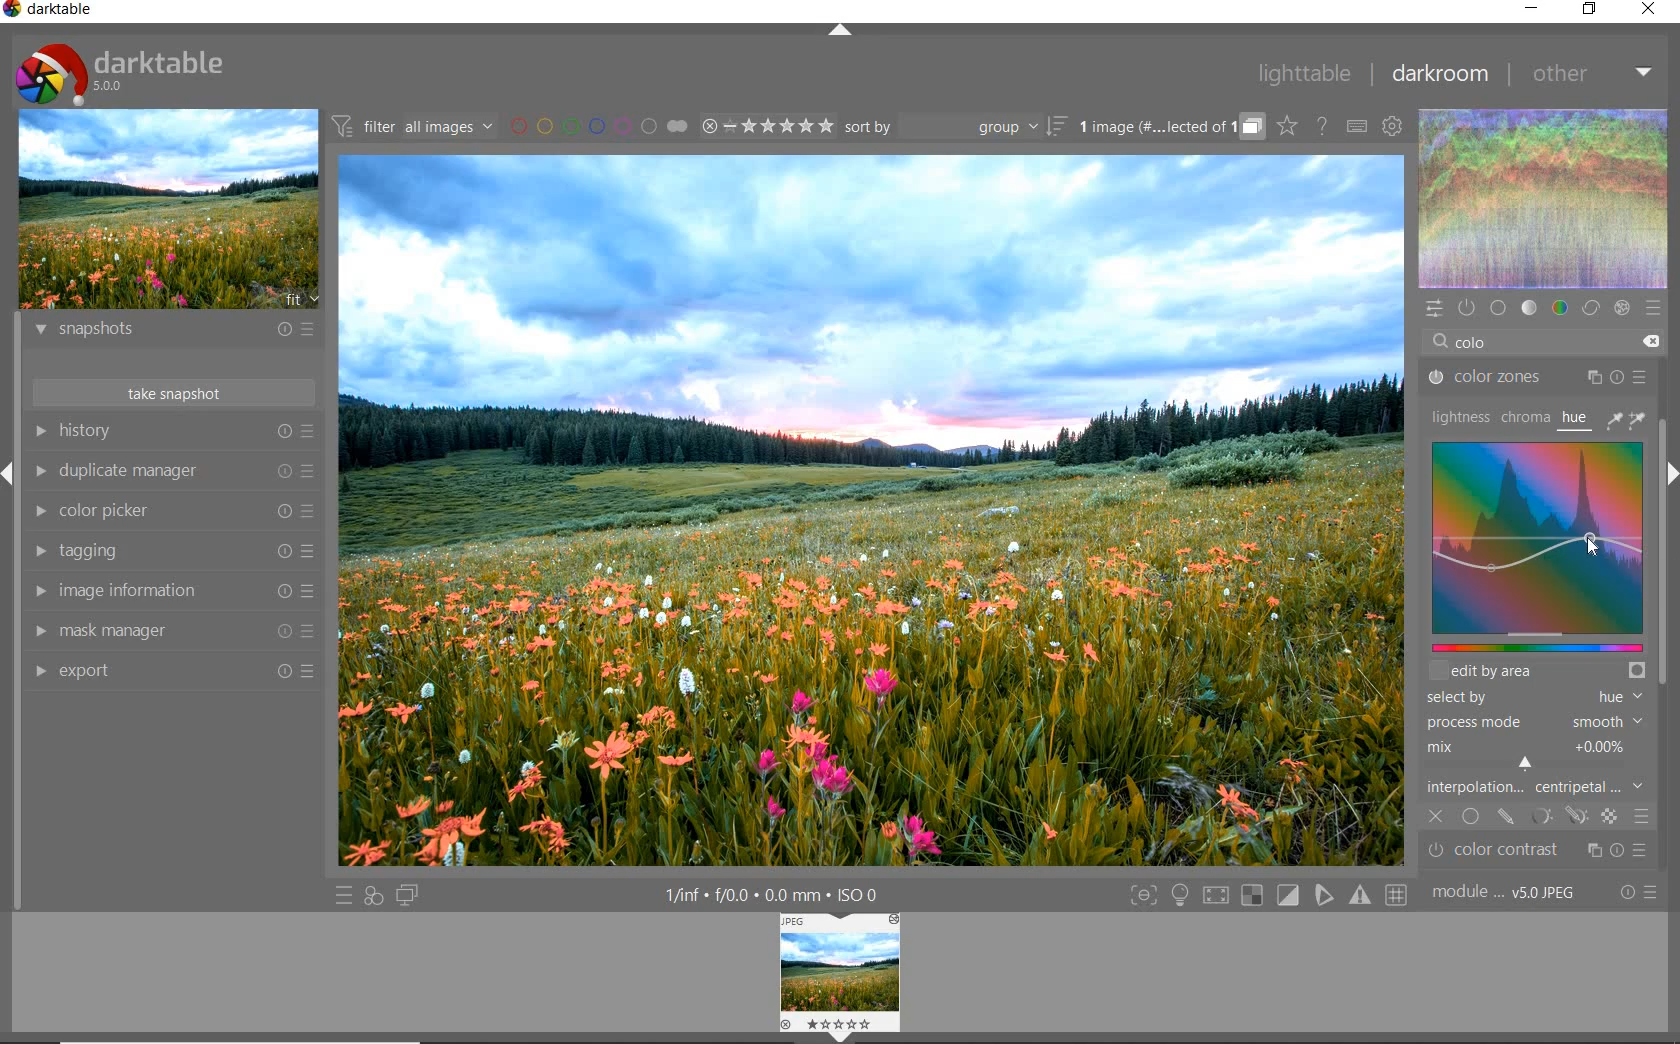 This screenshot has width=1680, height=1044. Describe the element at coordinates (1530, 306) in the screenshot. I see `tone` at that location.